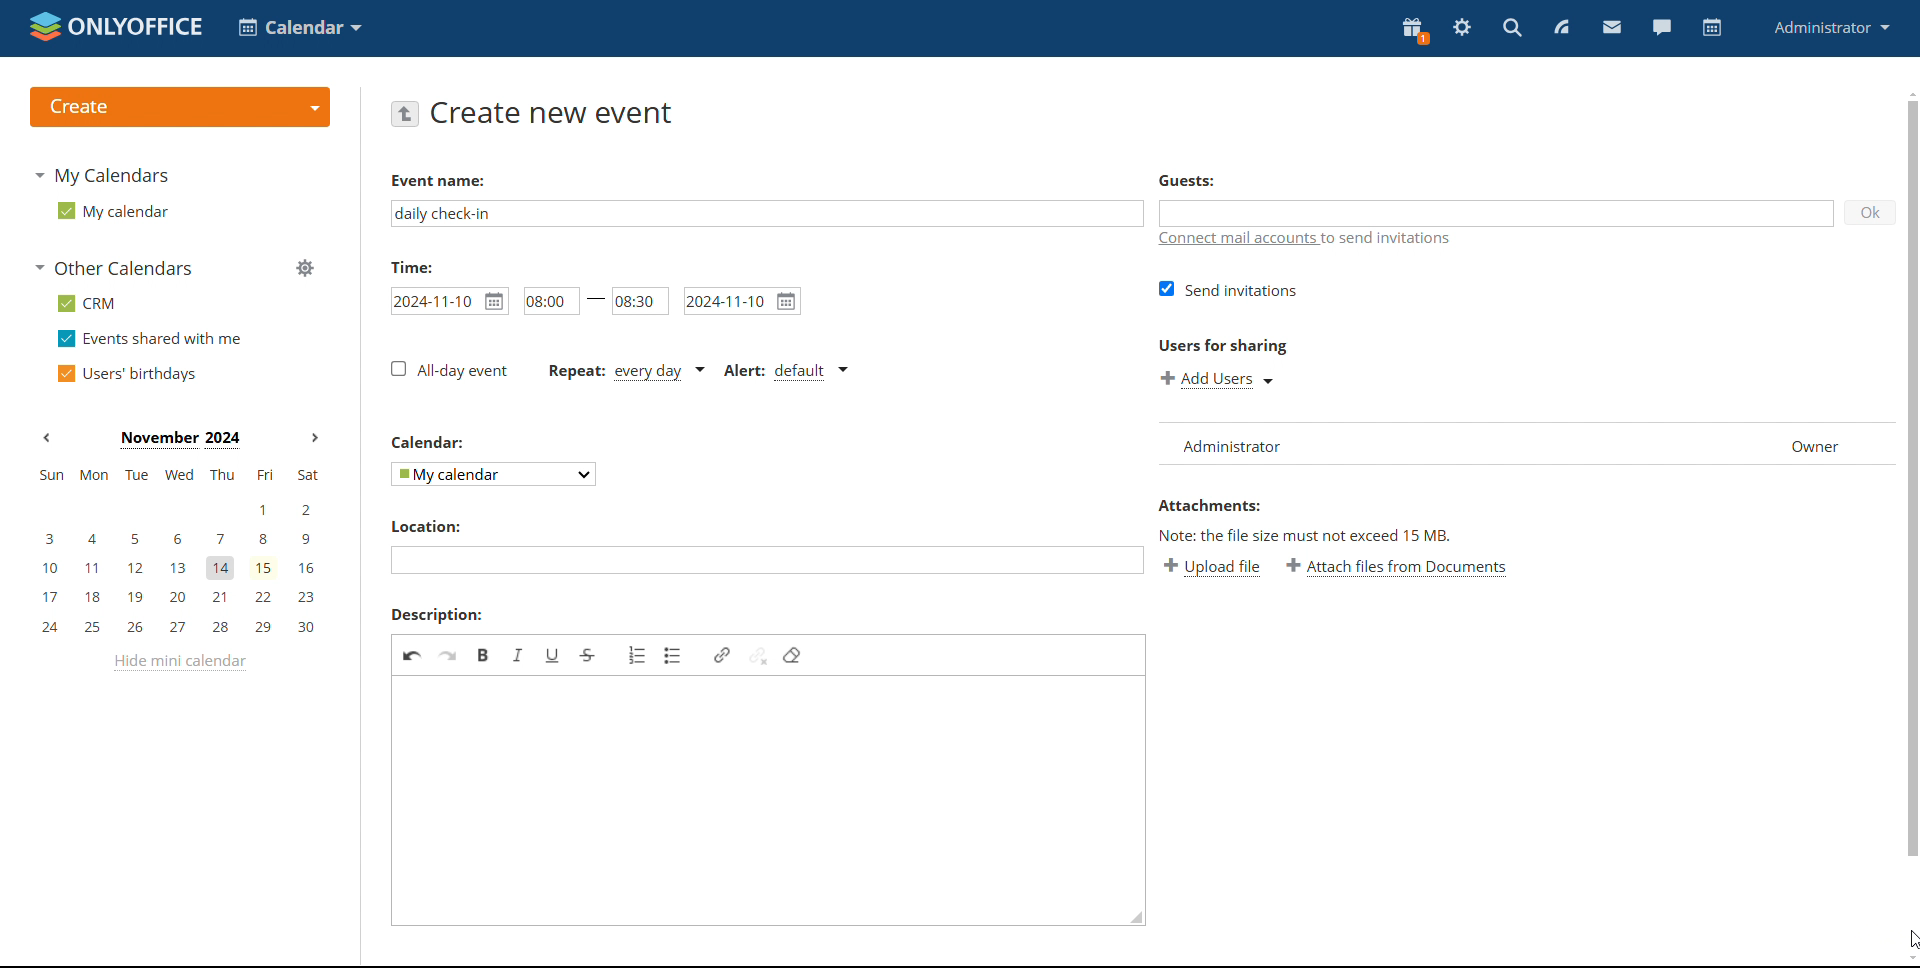 The image size is (1920, 968). Describe the element at coordinates (491, 475) in the screenshot. I see `select calendar` at that location.